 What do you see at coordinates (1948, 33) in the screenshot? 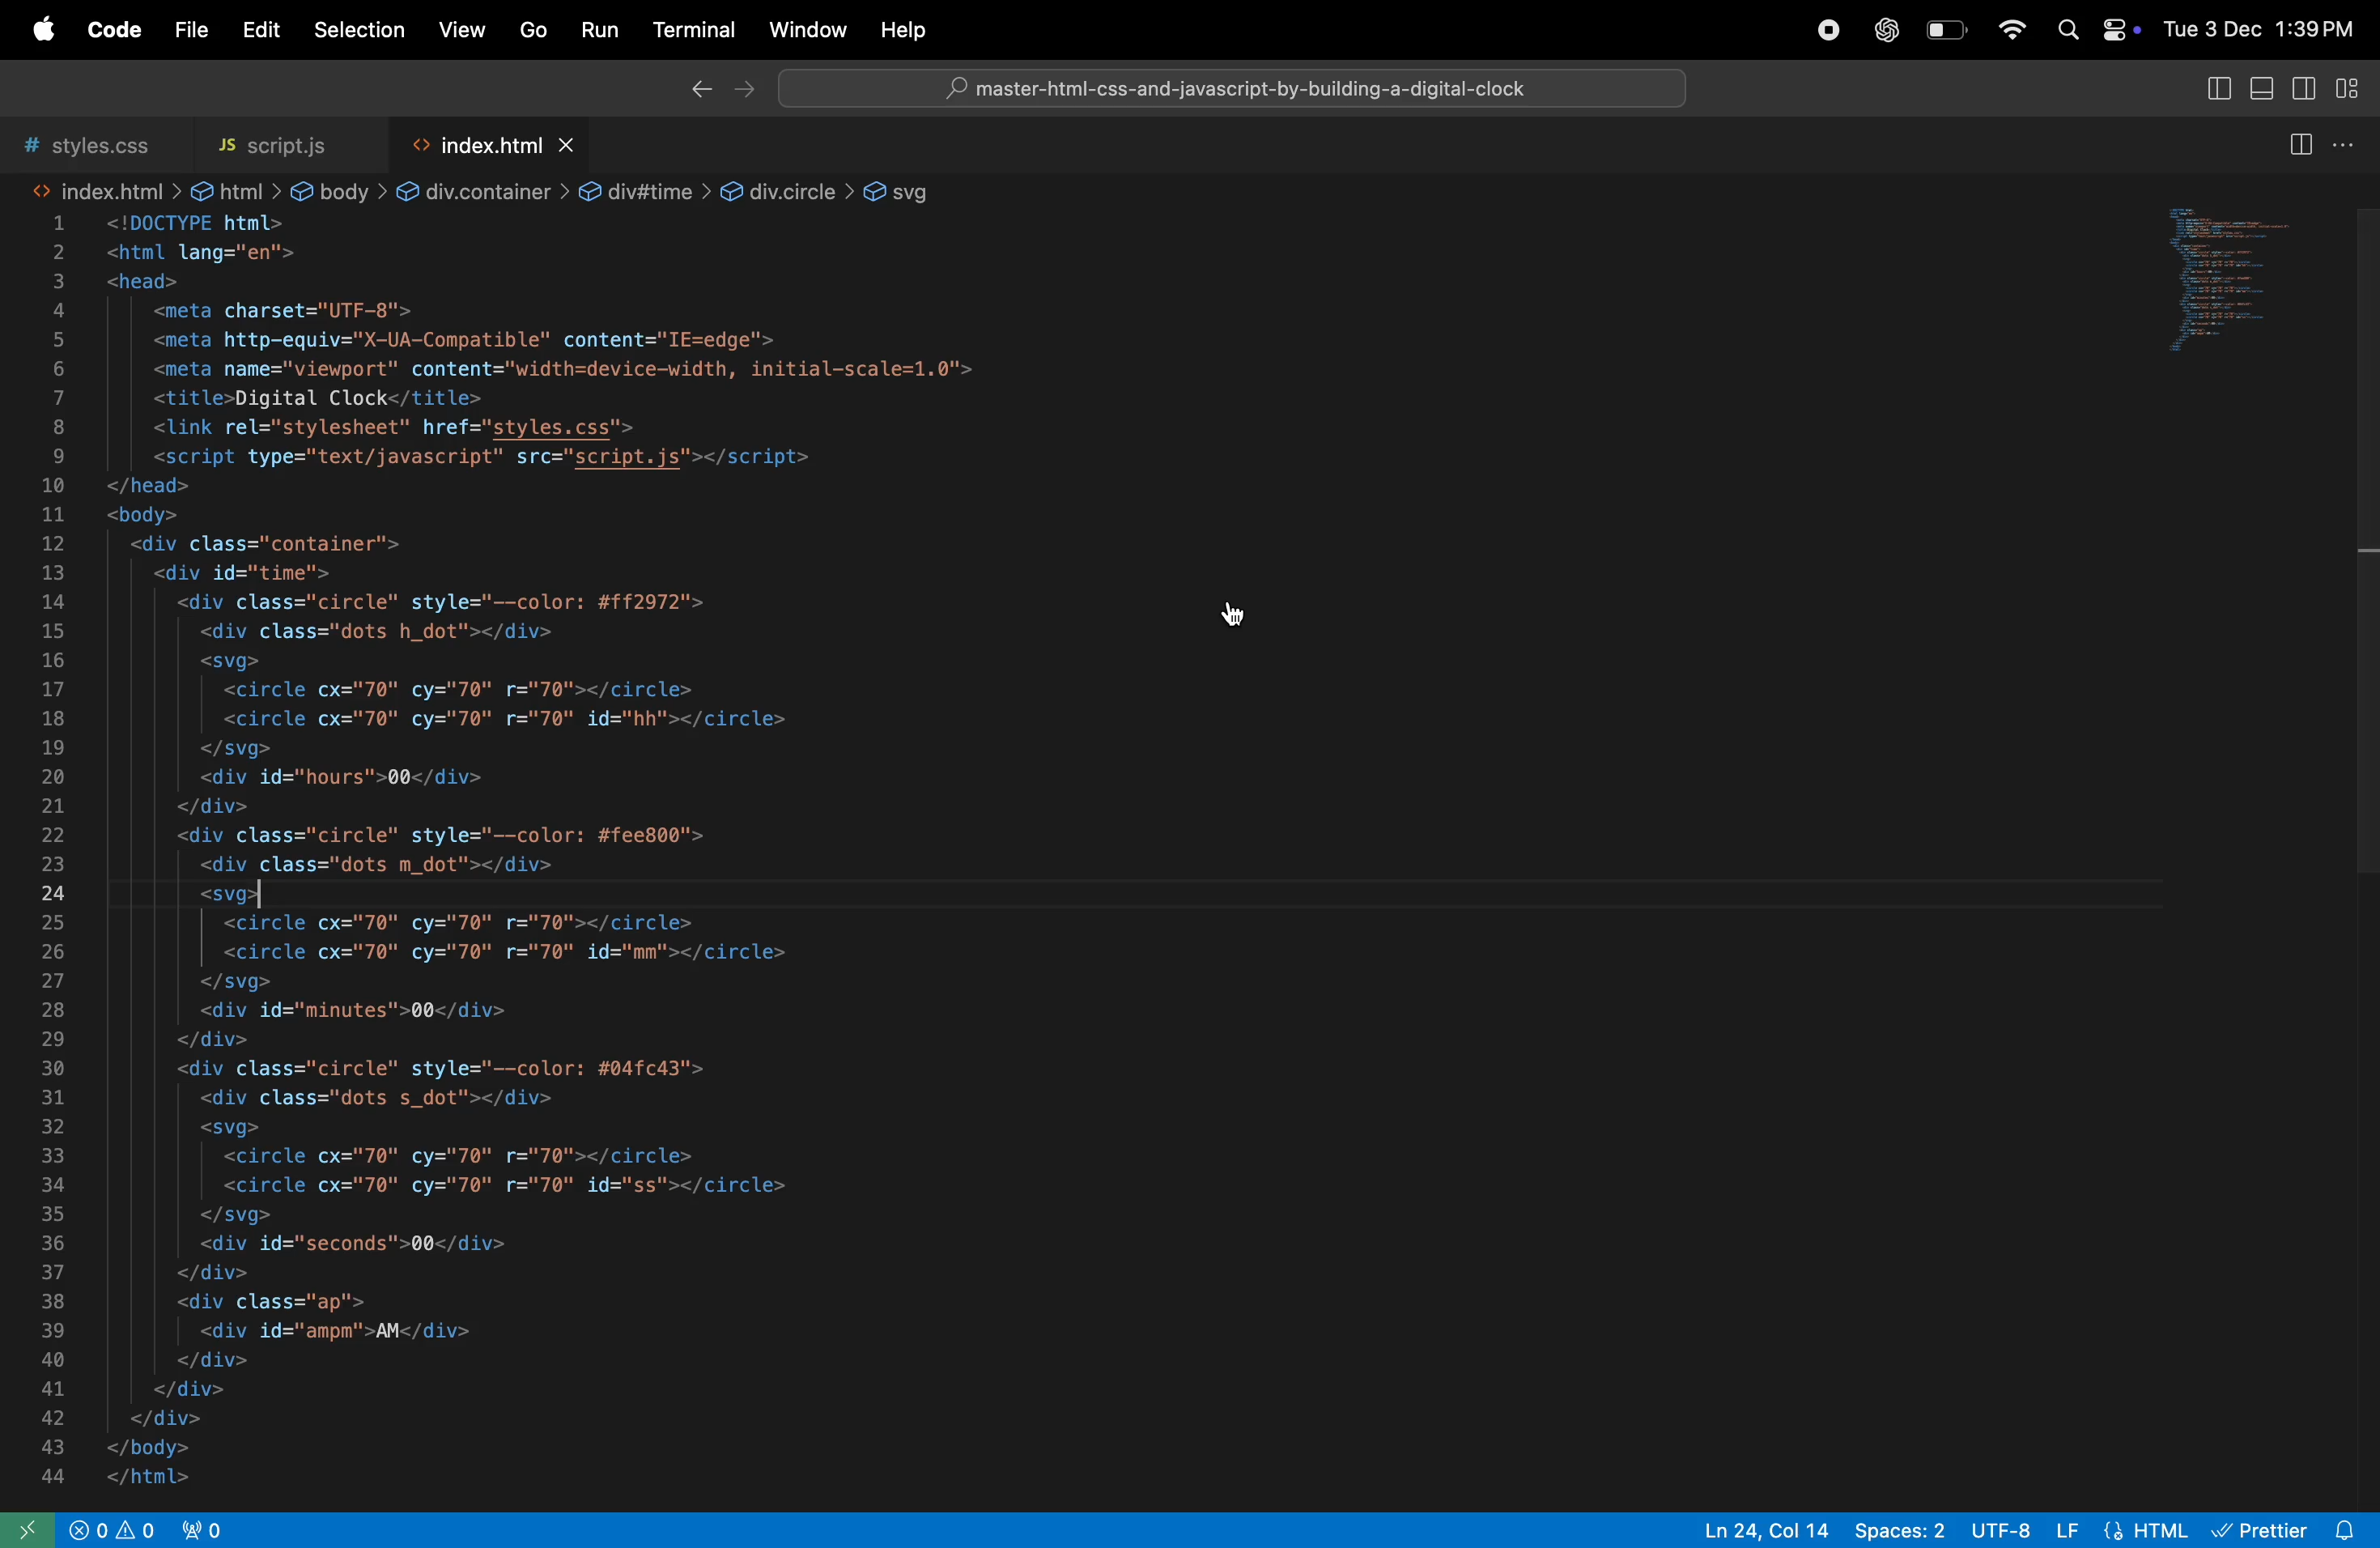
I see `battery` at bounding box center [1948, 33].